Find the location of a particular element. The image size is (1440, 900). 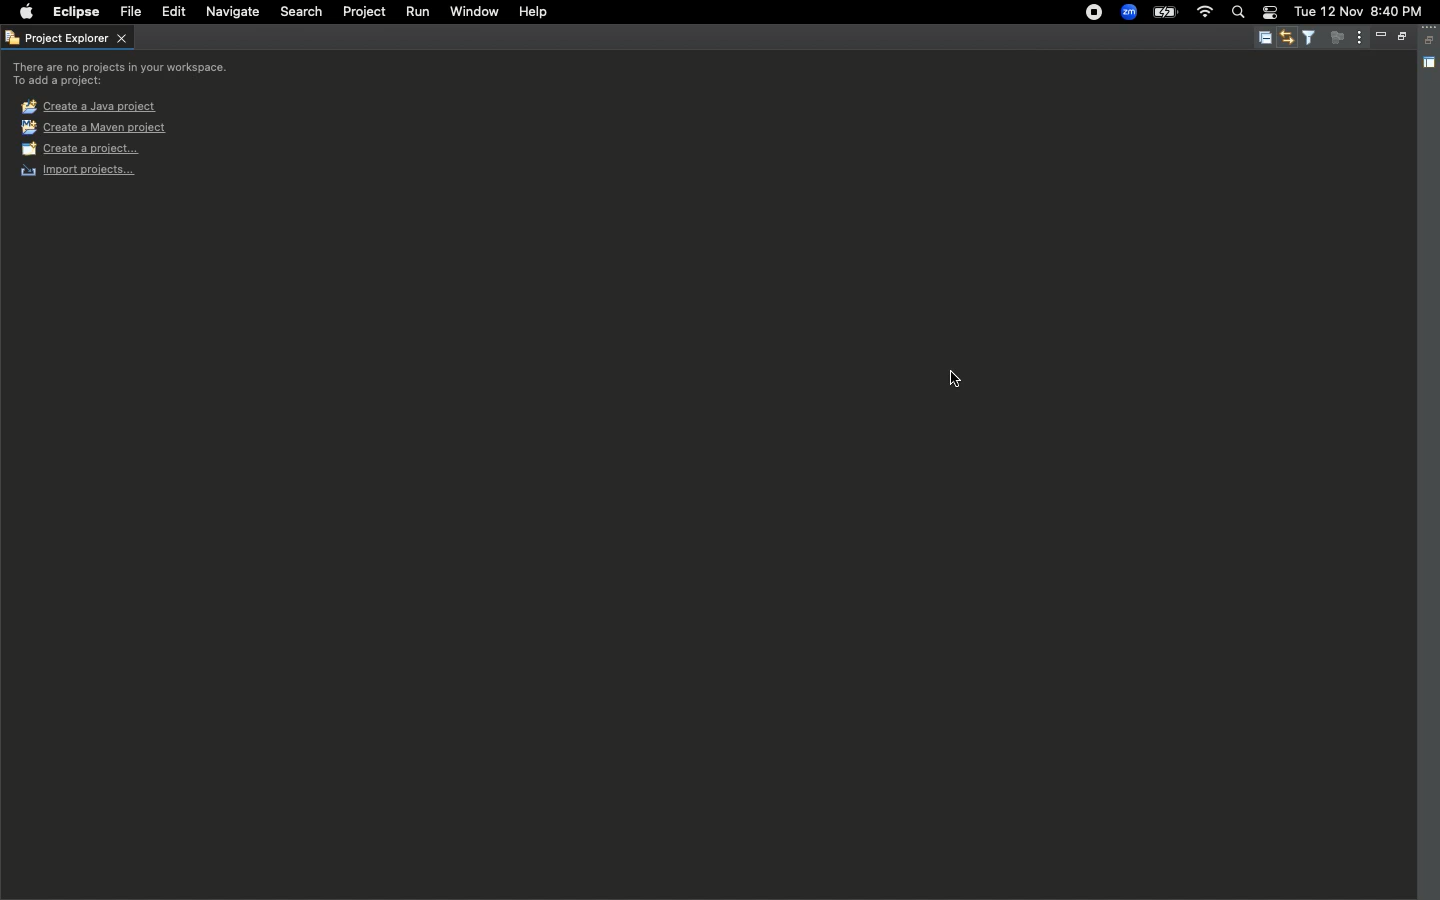

Create a maven project is located at coordinates (98, 129).